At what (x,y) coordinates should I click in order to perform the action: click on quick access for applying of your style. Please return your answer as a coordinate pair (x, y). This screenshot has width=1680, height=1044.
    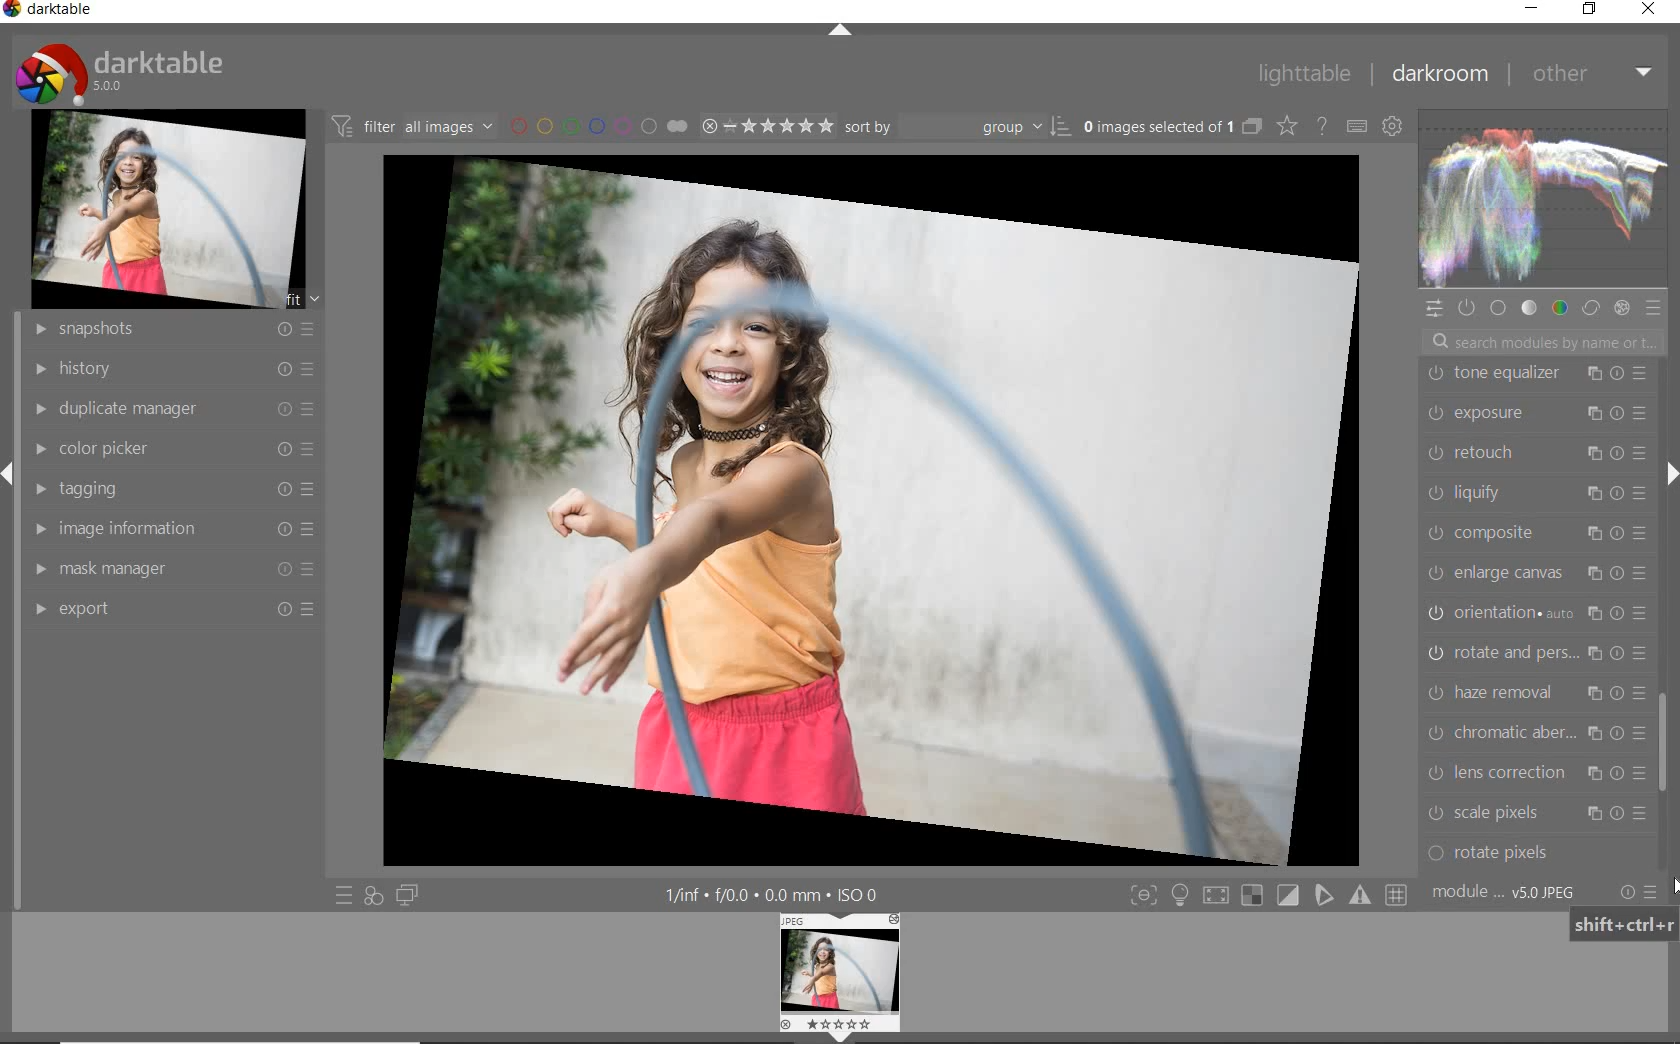
    Looking at the image, I should click on (372, 894).